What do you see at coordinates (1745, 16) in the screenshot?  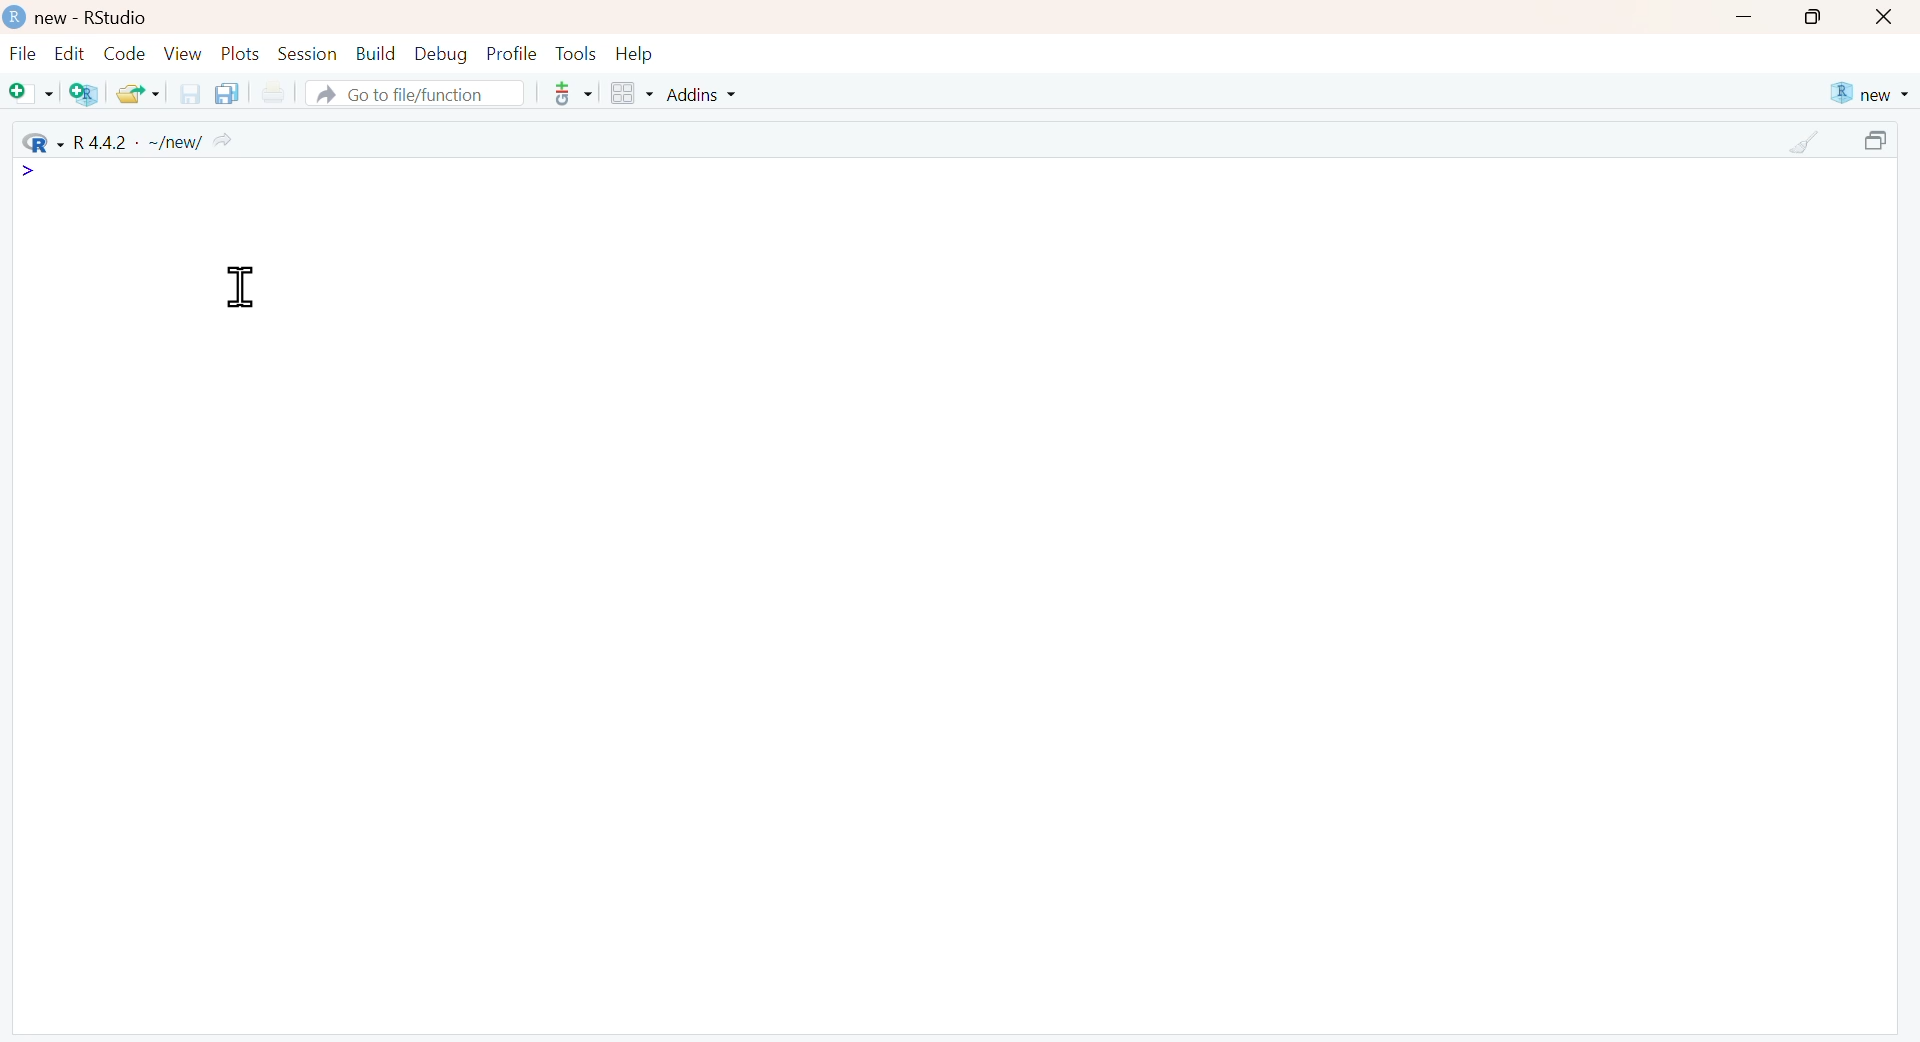 I see `minimize` at bounding box center [1745, 16].